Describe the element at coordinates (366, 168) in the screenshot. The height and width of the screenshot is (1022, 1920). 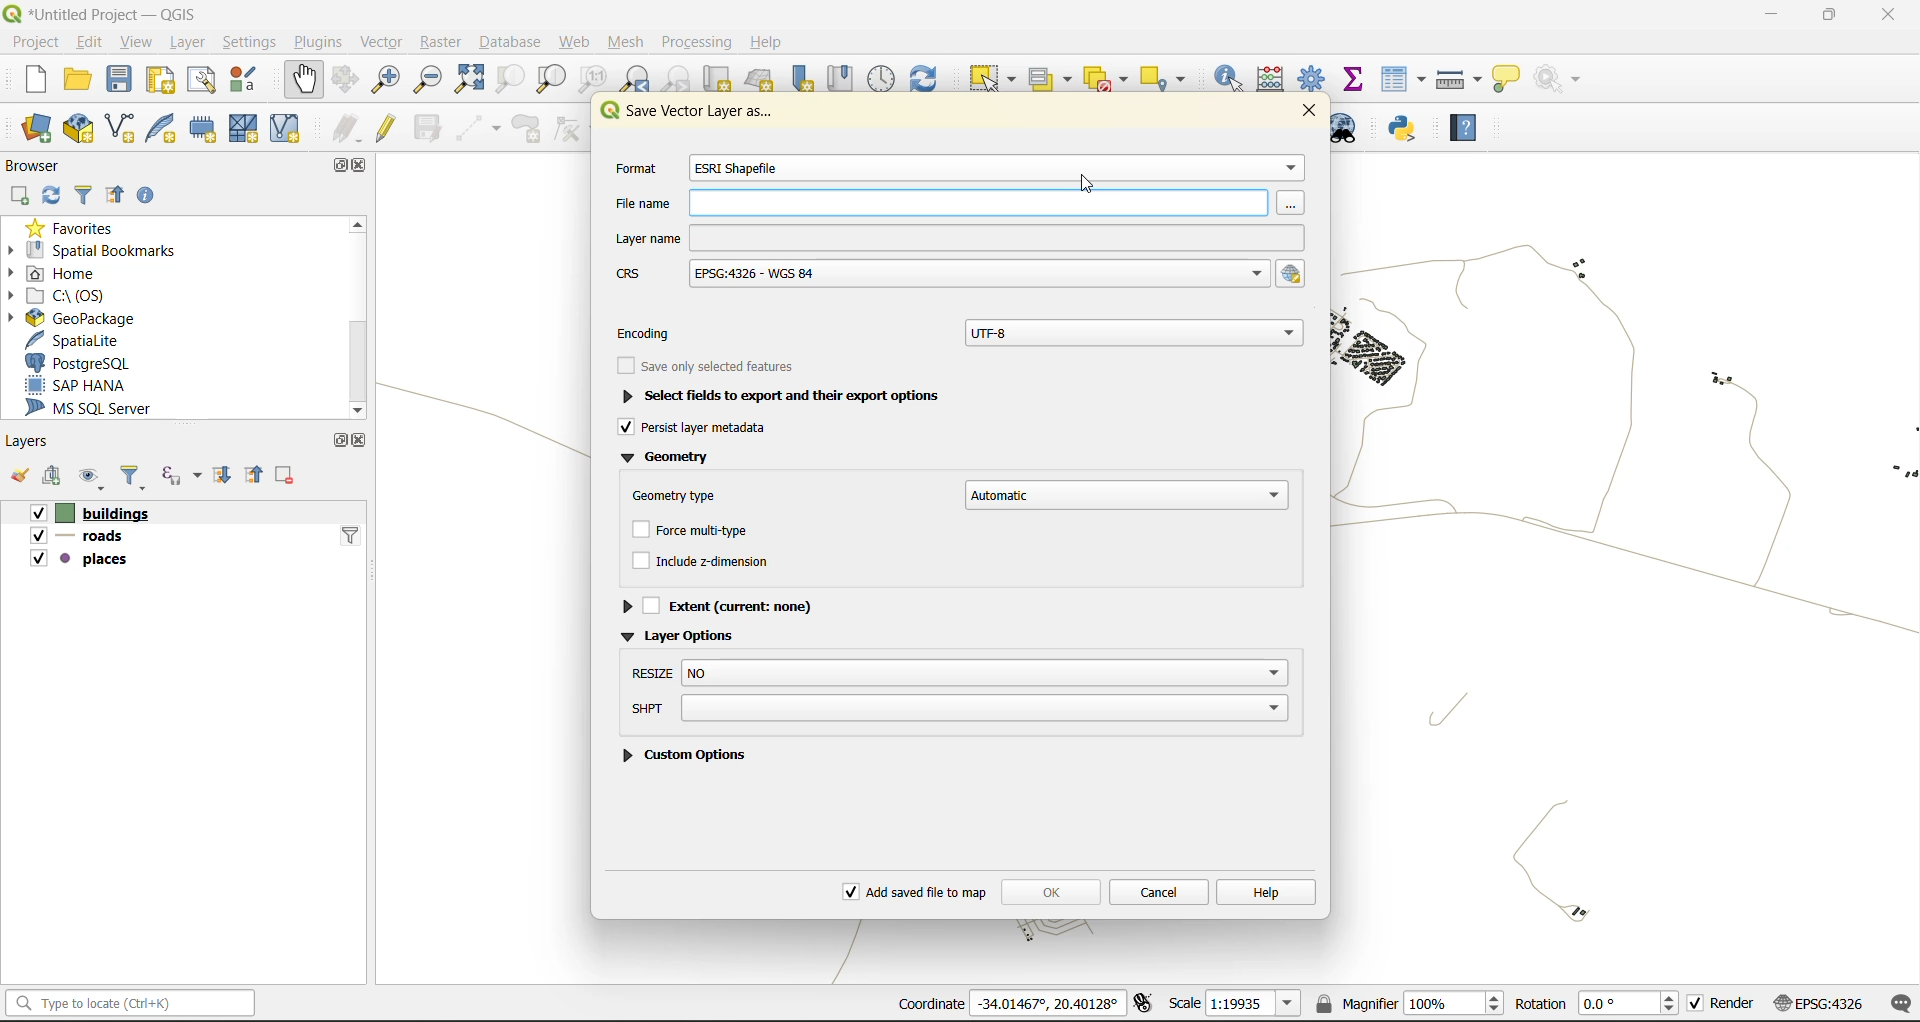
I see `close` at that location.